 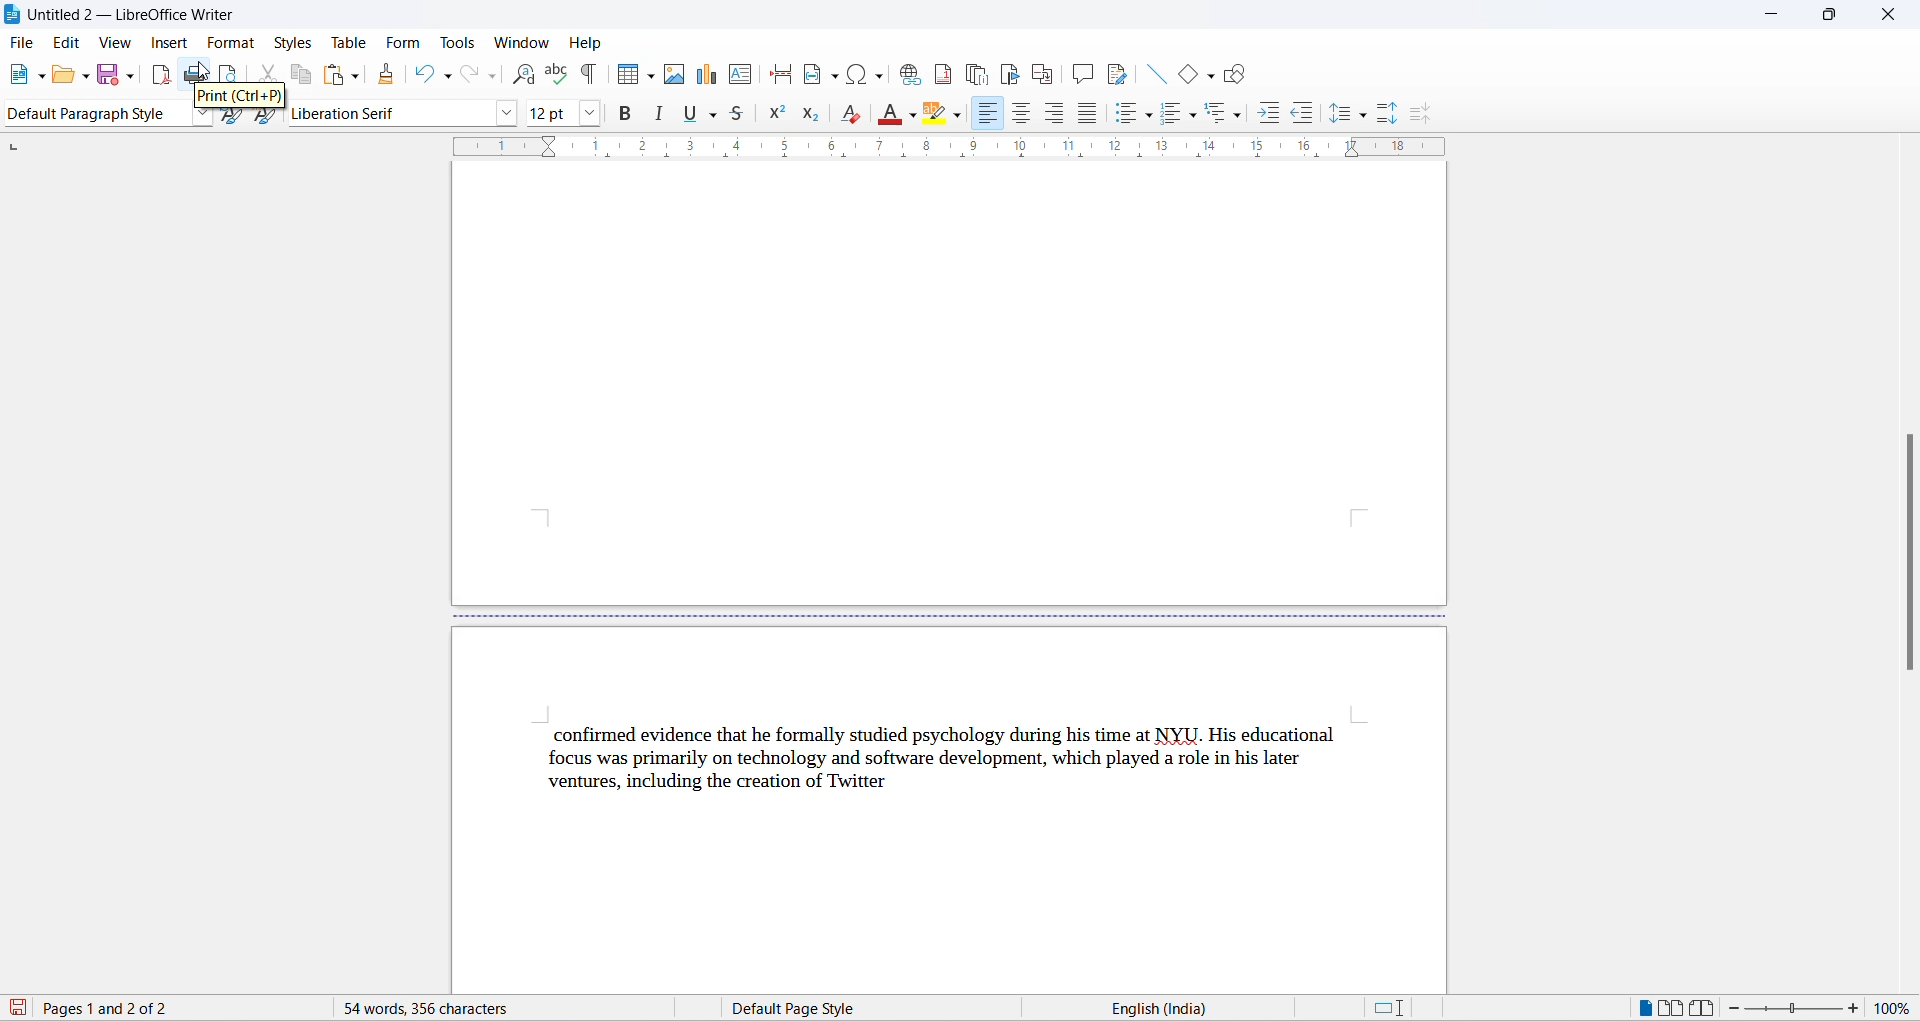 What do you see at coordinates (938, 617) in the screenshot?
I see `page end` at bounding box center [938, 617].